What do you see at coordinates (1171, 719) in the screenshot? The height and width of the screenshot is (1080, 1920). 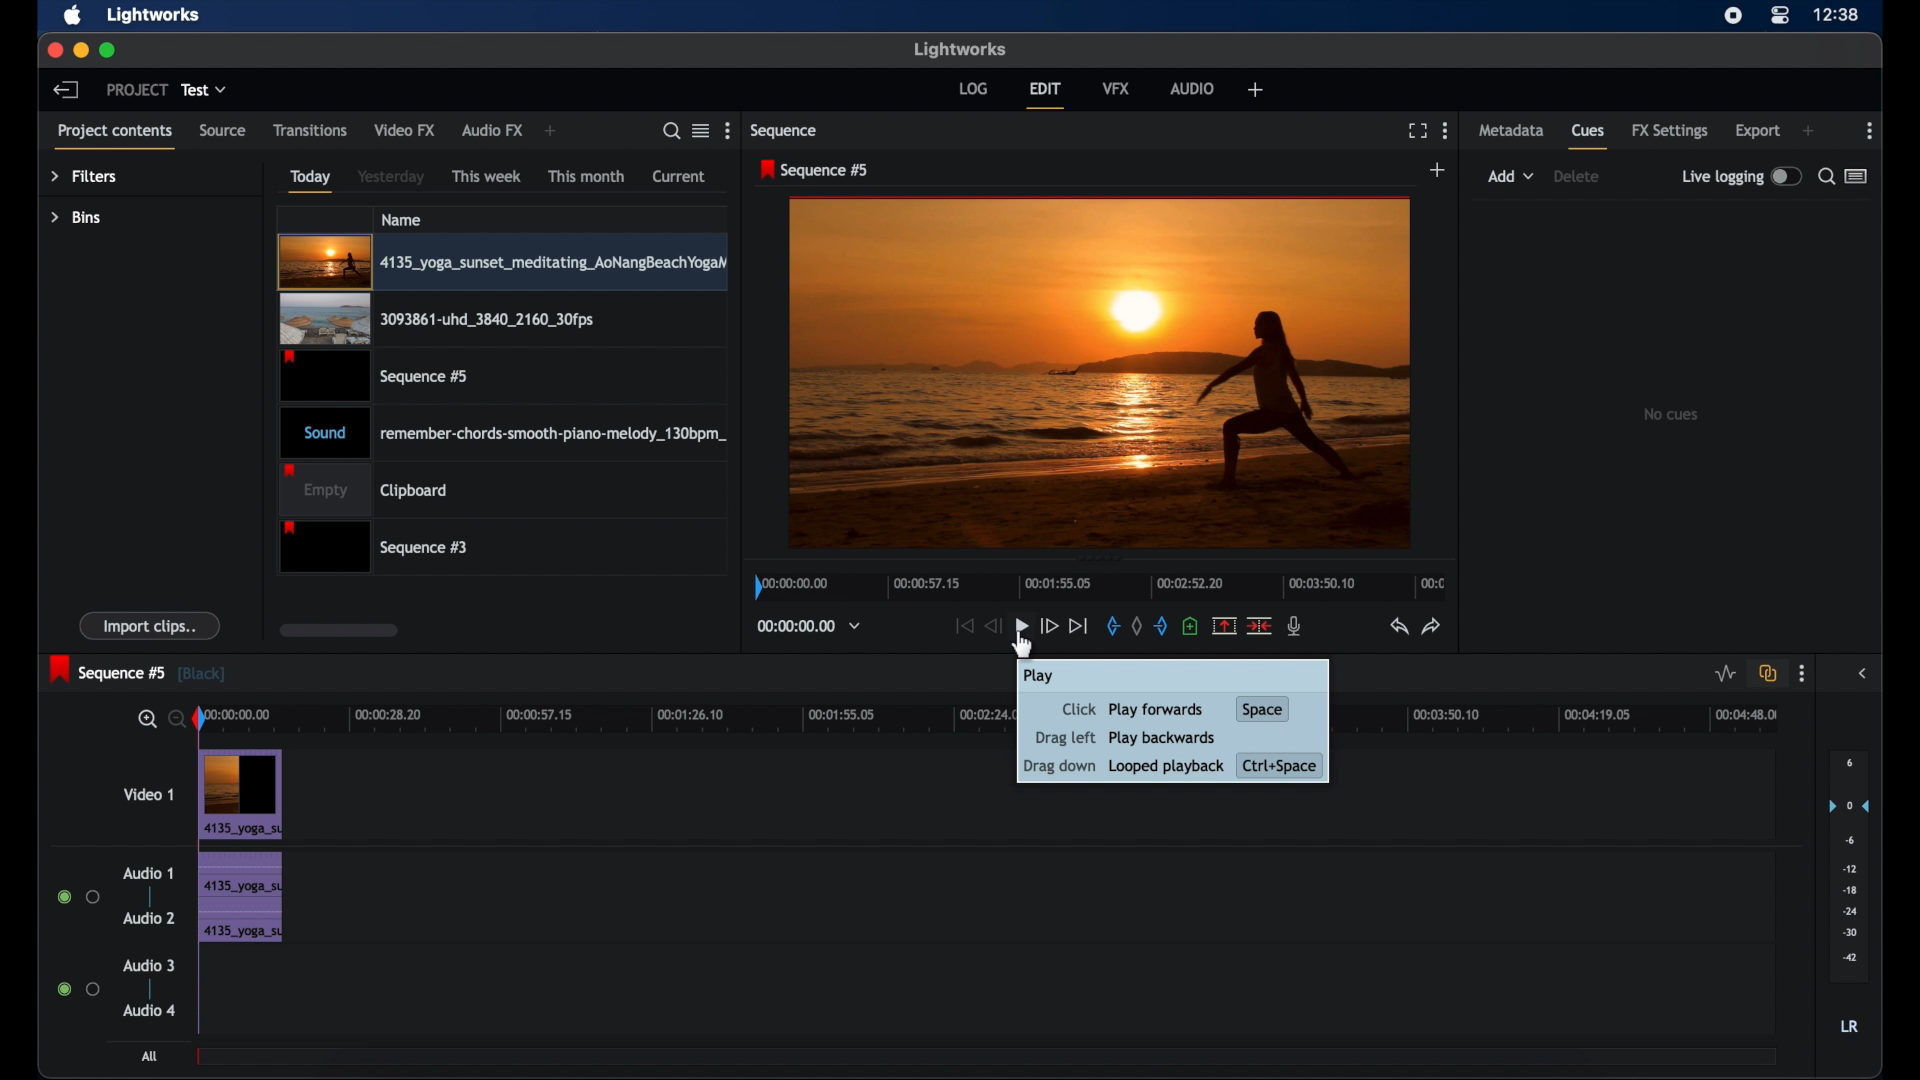 I see `Click Play forwards Space Drag left Play backwards Drag down Looped playback  Ctrl+Space` at bounding box center [1171, 719].